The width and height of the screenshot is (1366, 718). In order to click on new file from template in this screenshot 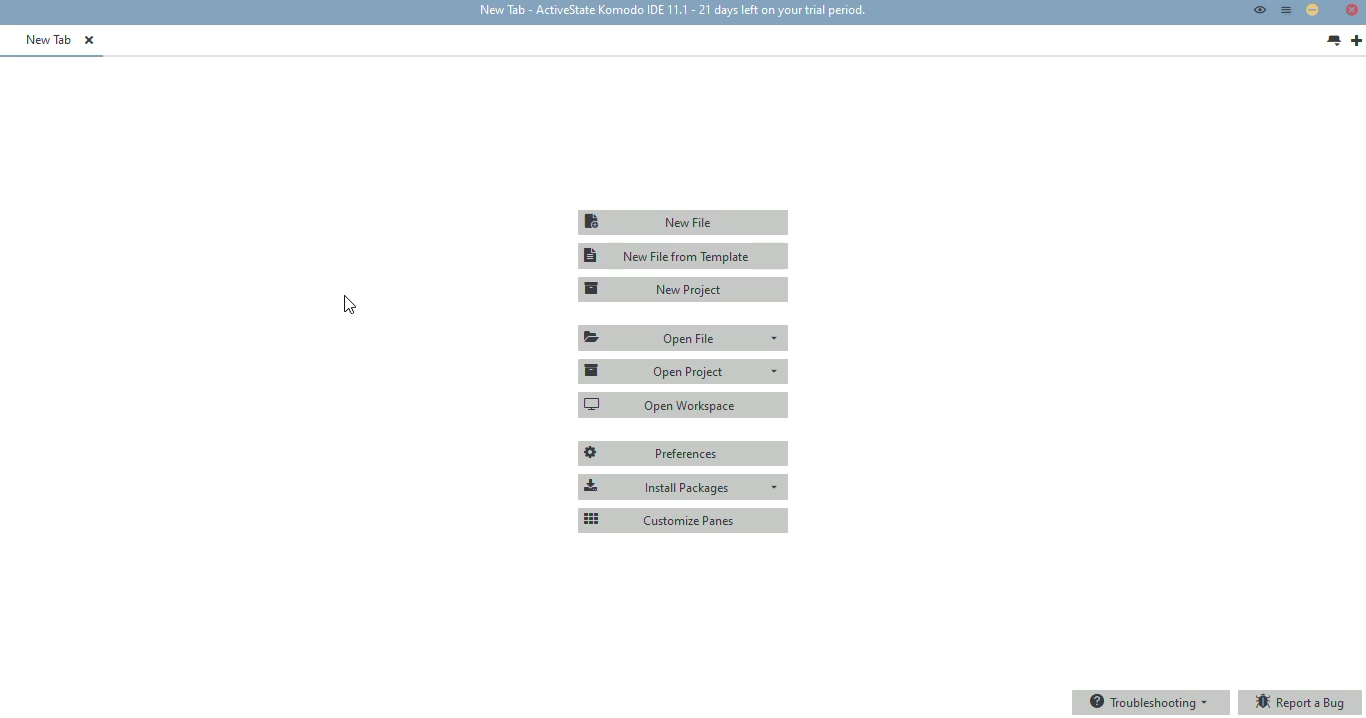, I will do `click(684, 256)`.